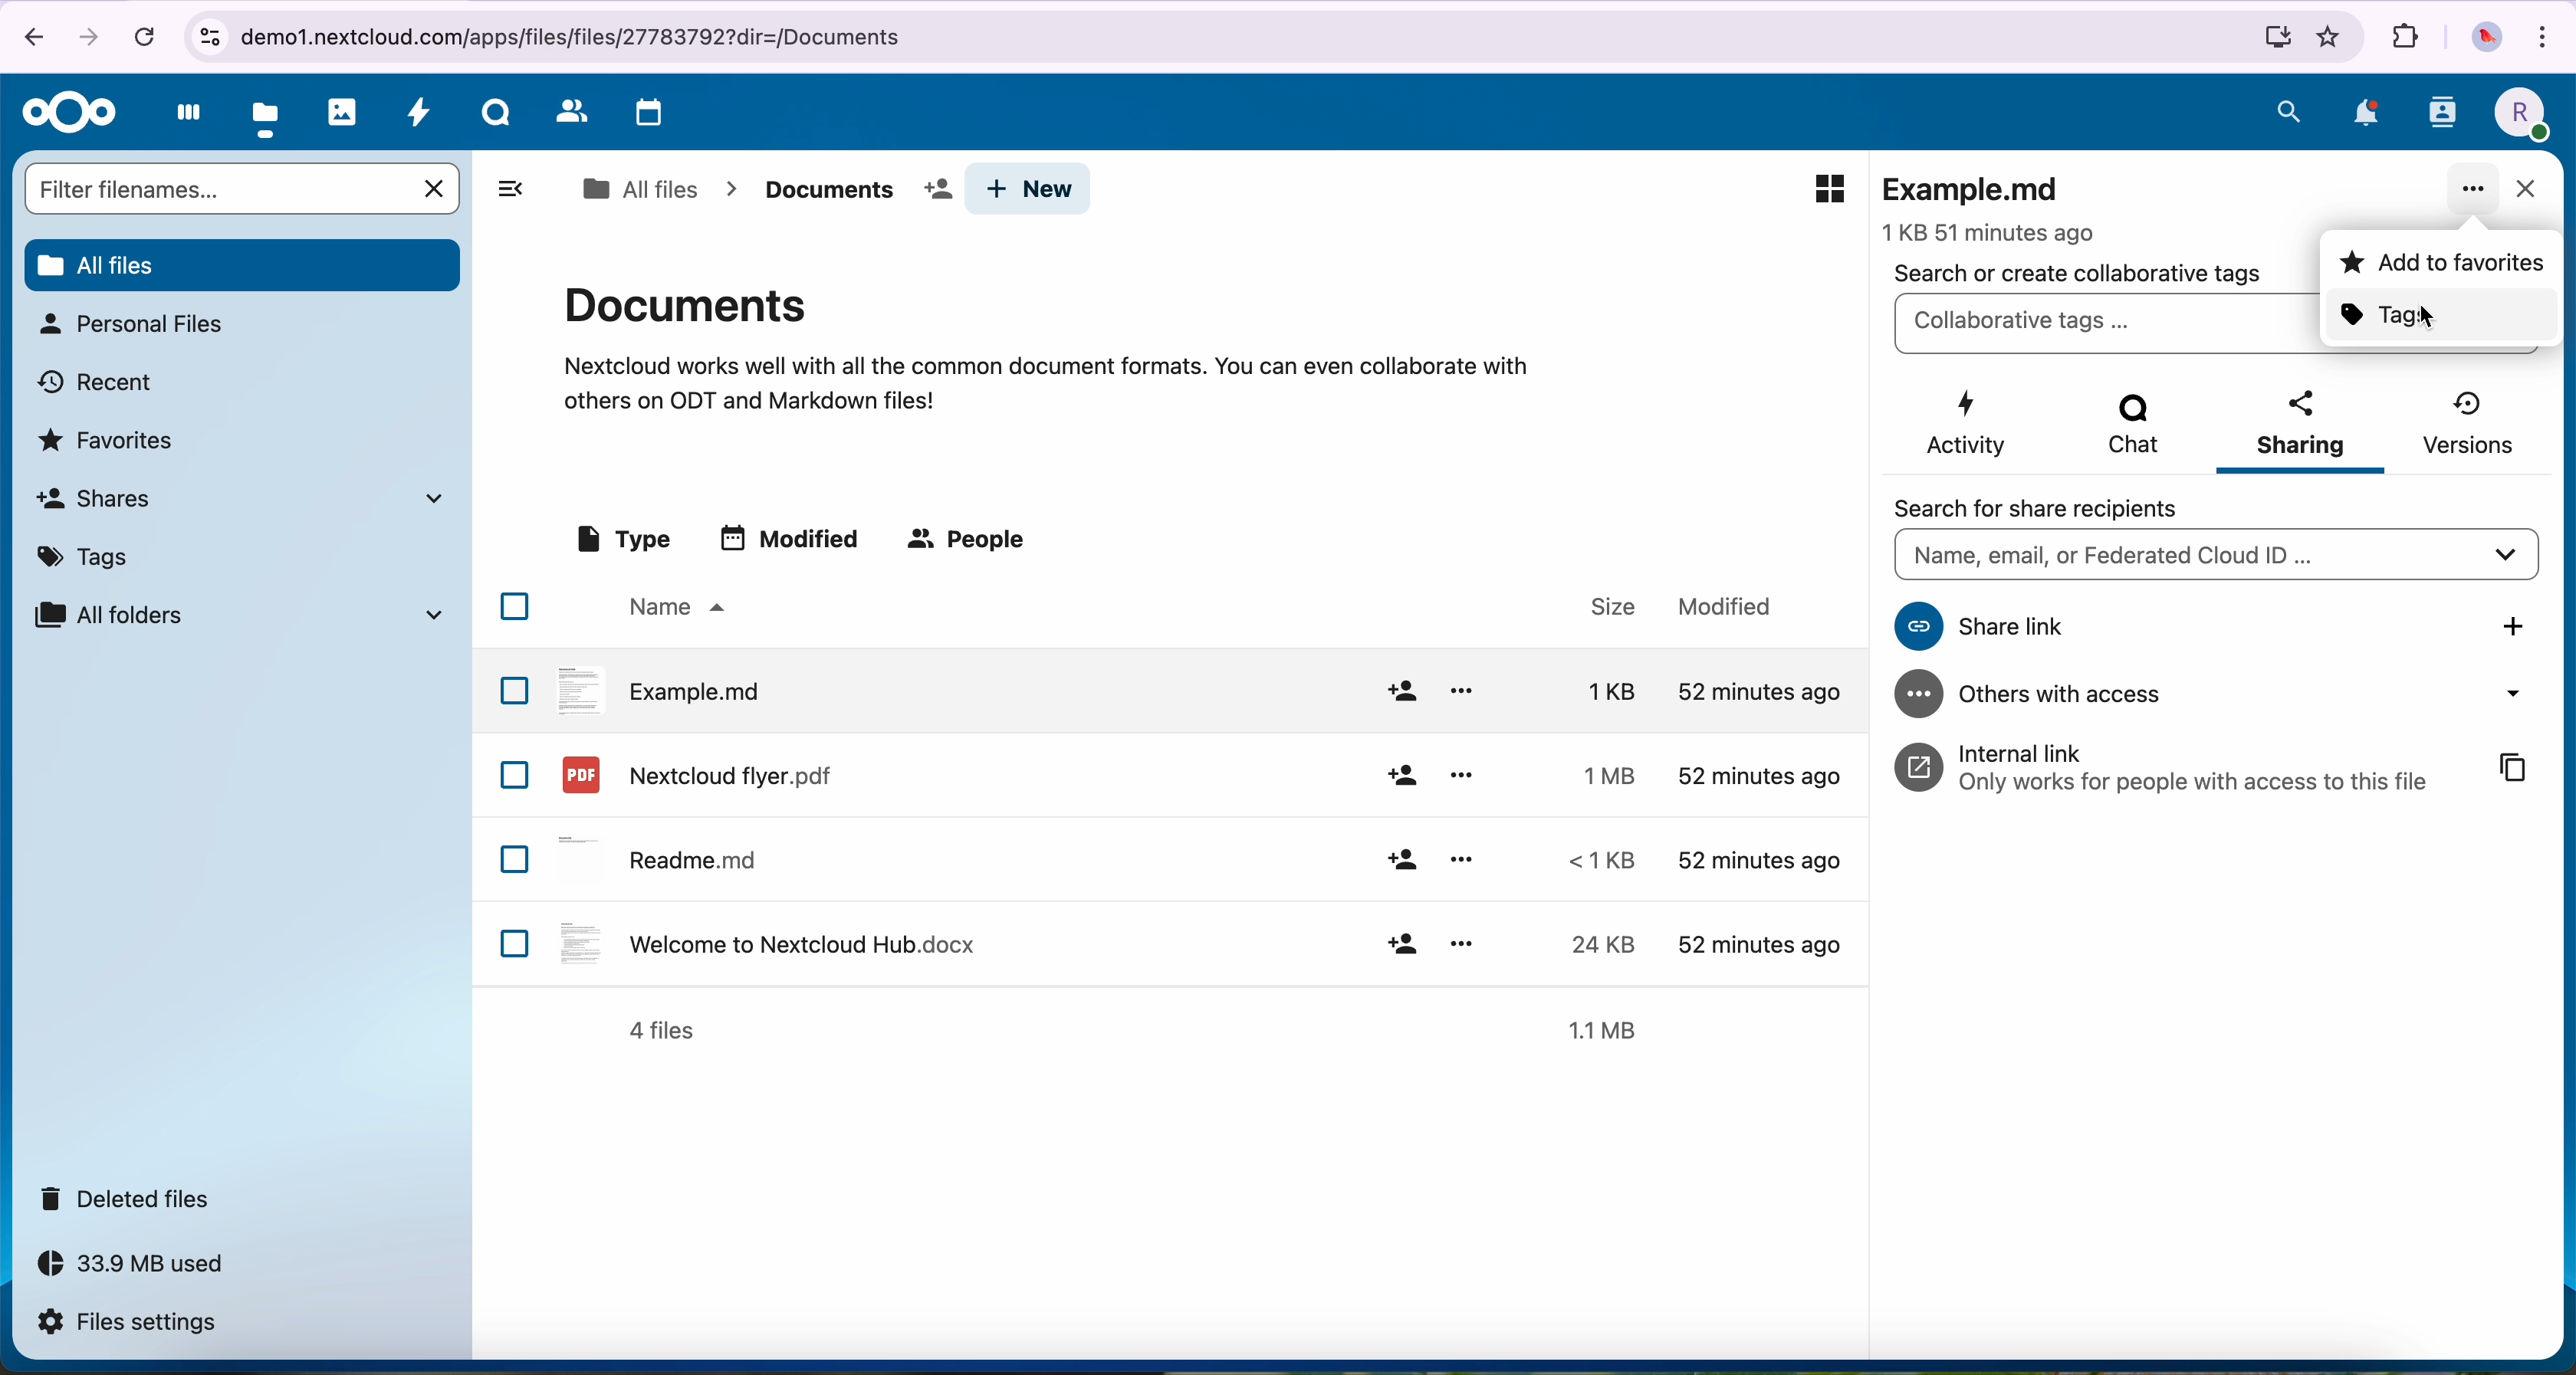 The image size is (2576, 1375). I want to click on size, so click(1602, 606).